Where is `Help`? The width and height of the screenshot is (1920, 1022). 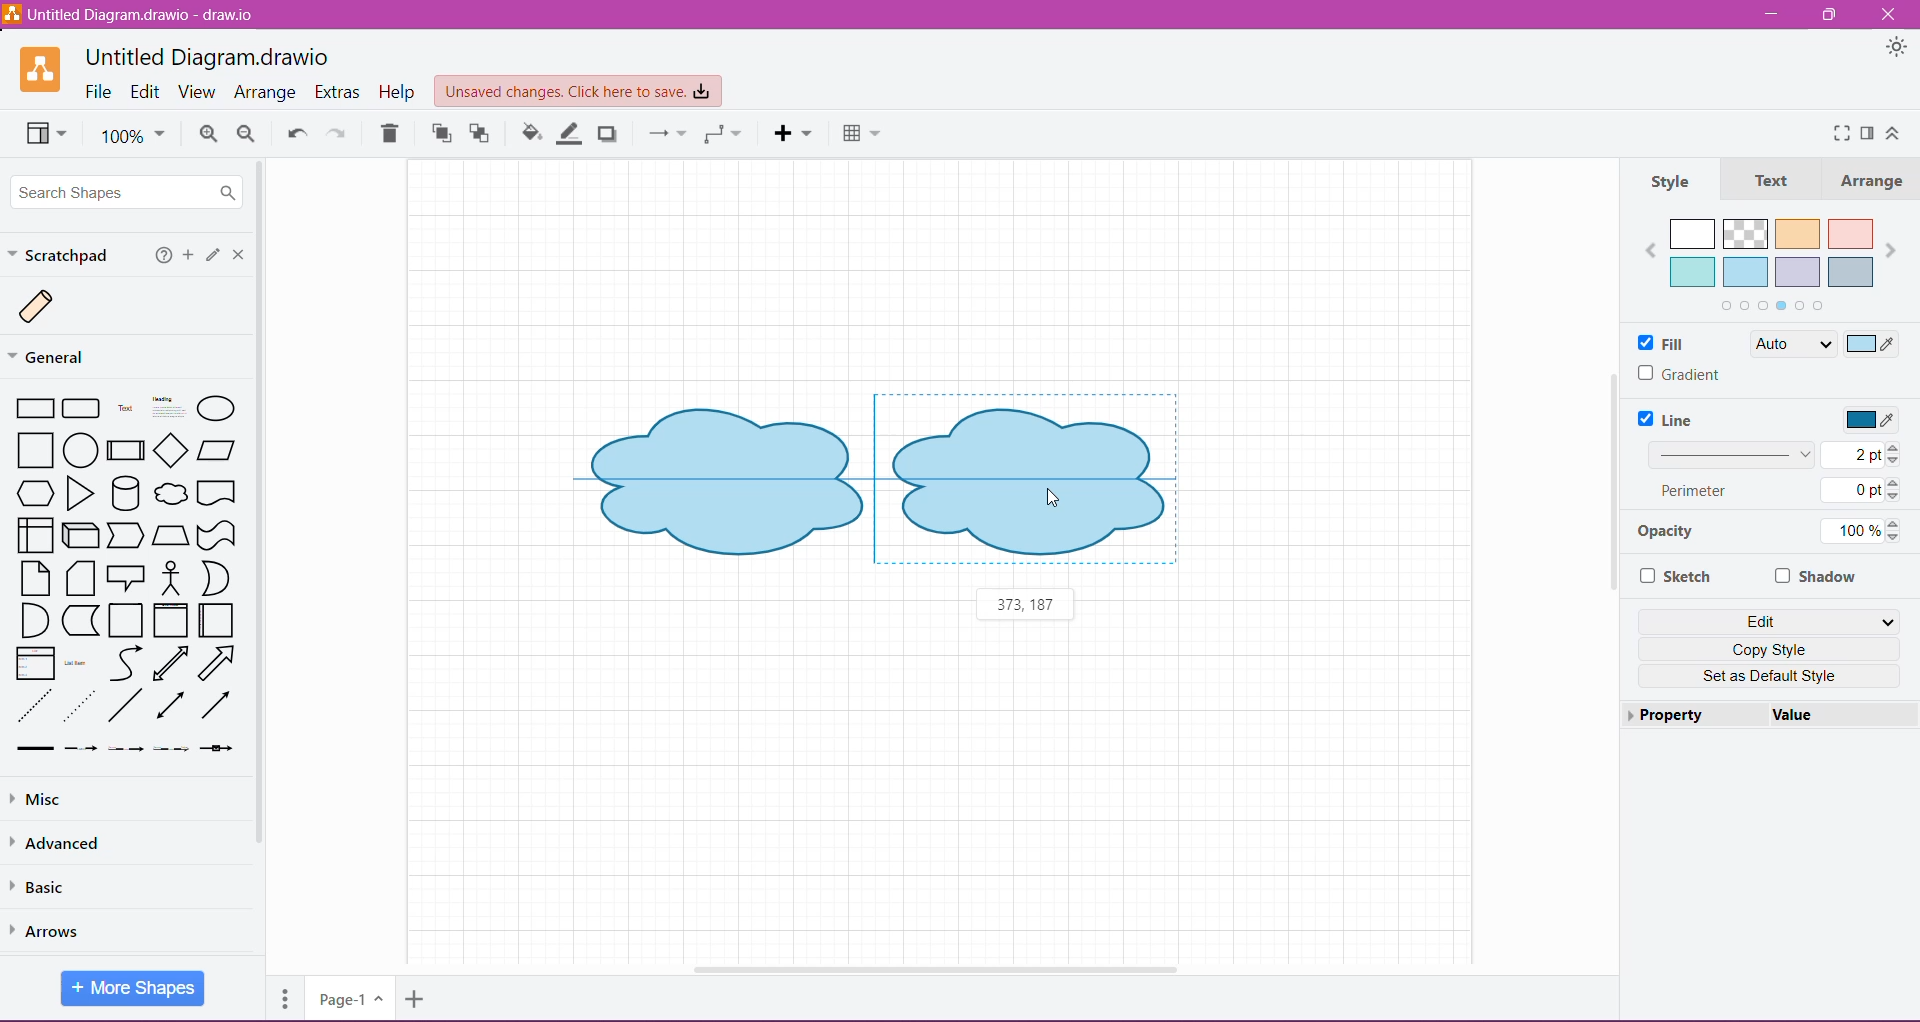
Help is located at coordinates (164, 257).